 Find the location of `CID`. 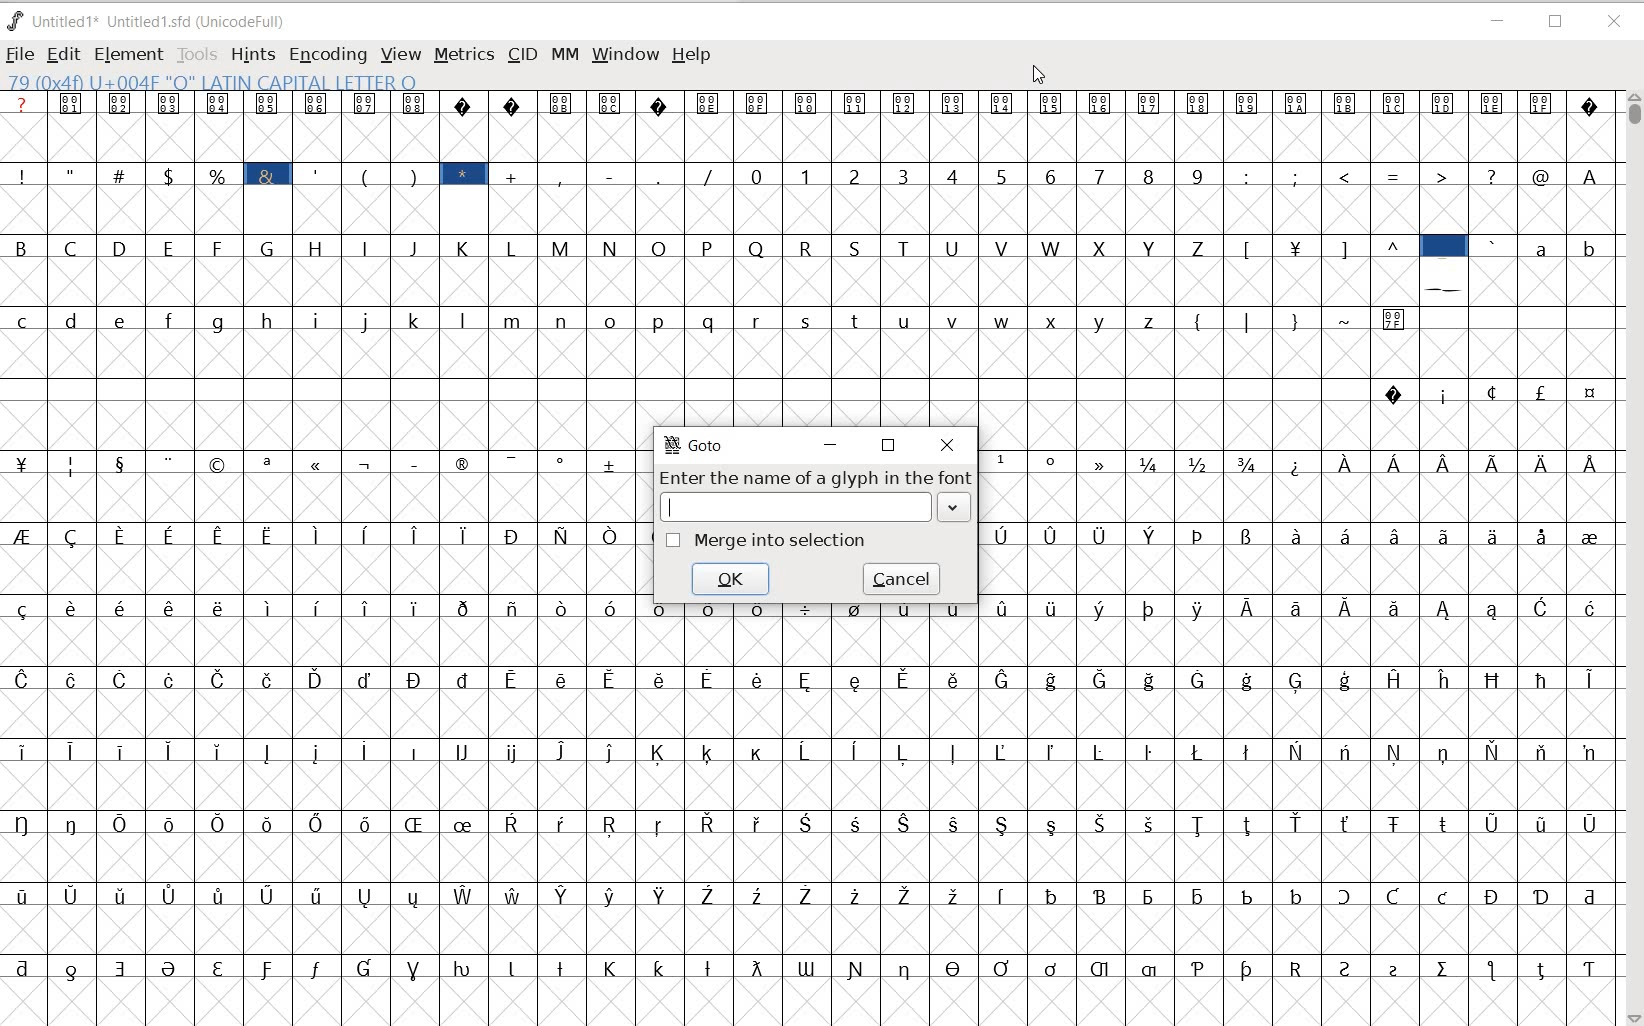

CID is located at coordinates (522, 56).